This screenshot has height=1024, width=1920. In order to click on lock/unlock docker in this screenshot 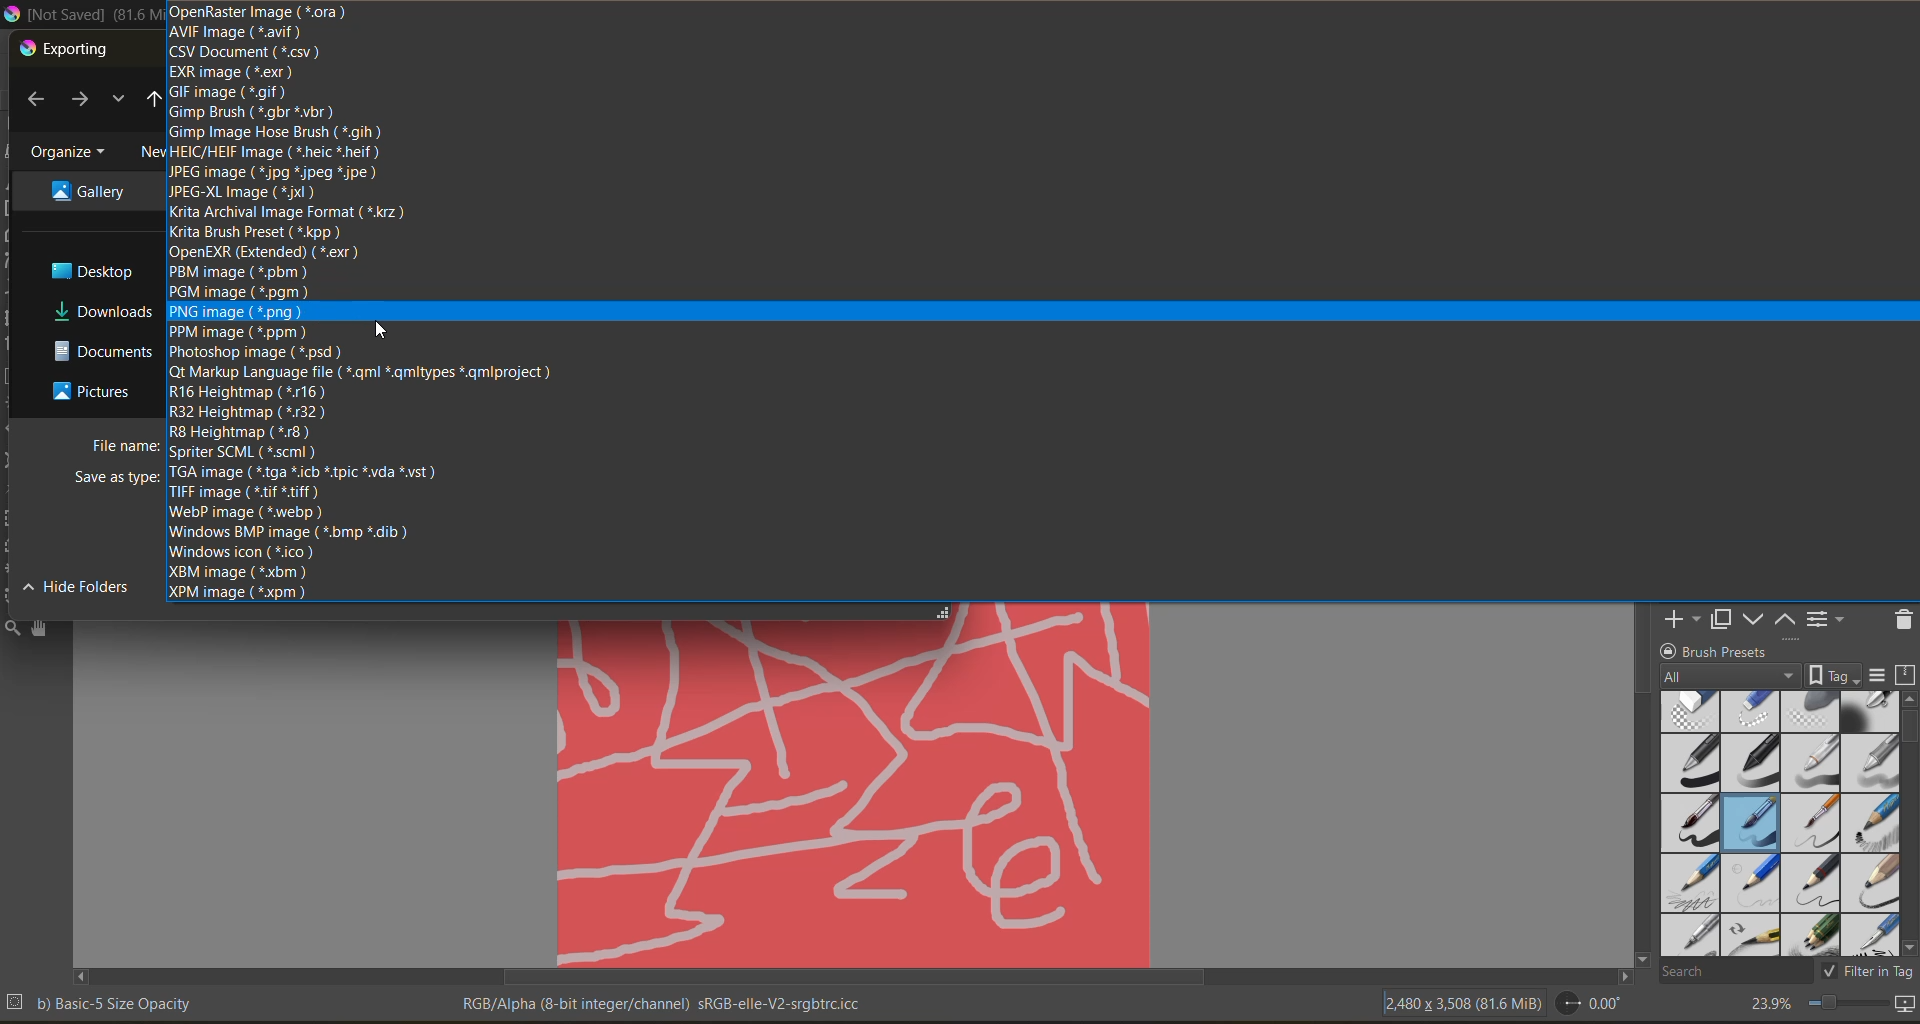, I will do `click(1671, 649)`.